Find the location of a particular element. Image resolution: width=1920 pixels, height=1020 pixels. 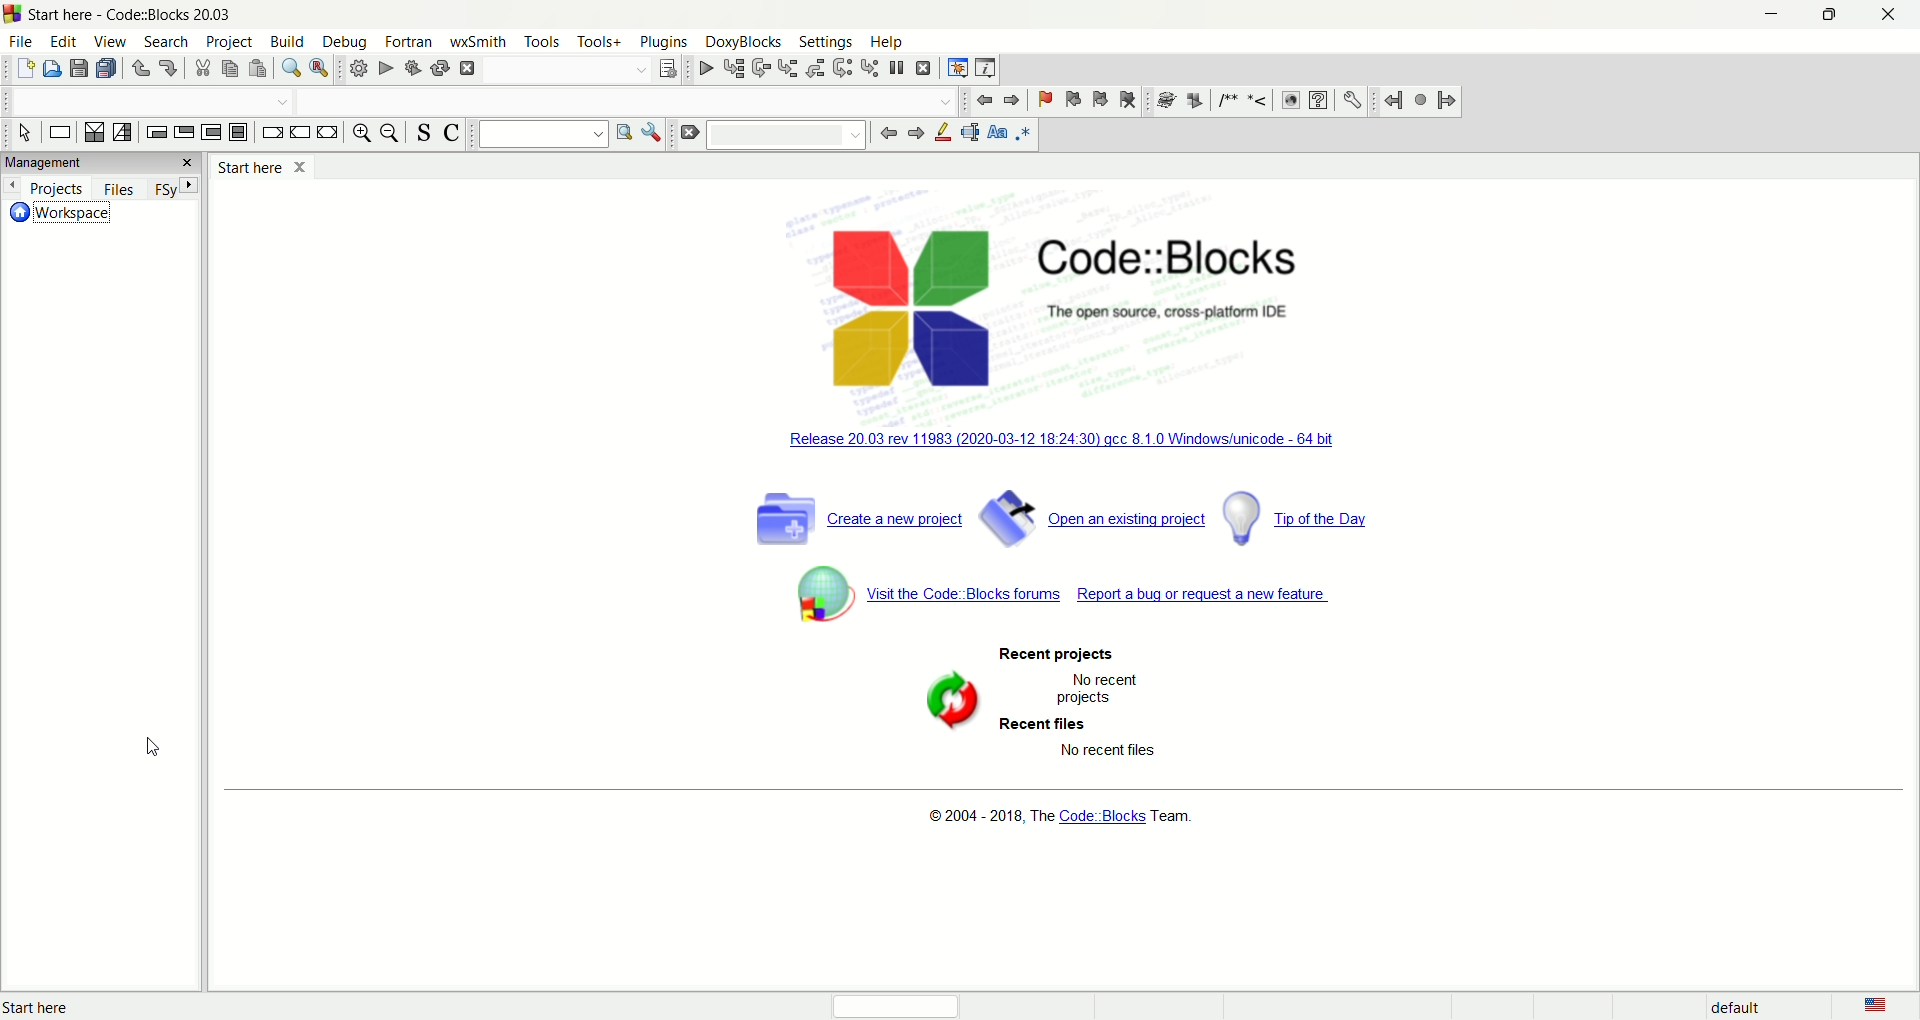

Code::block is located at coordinates (1174, 273).